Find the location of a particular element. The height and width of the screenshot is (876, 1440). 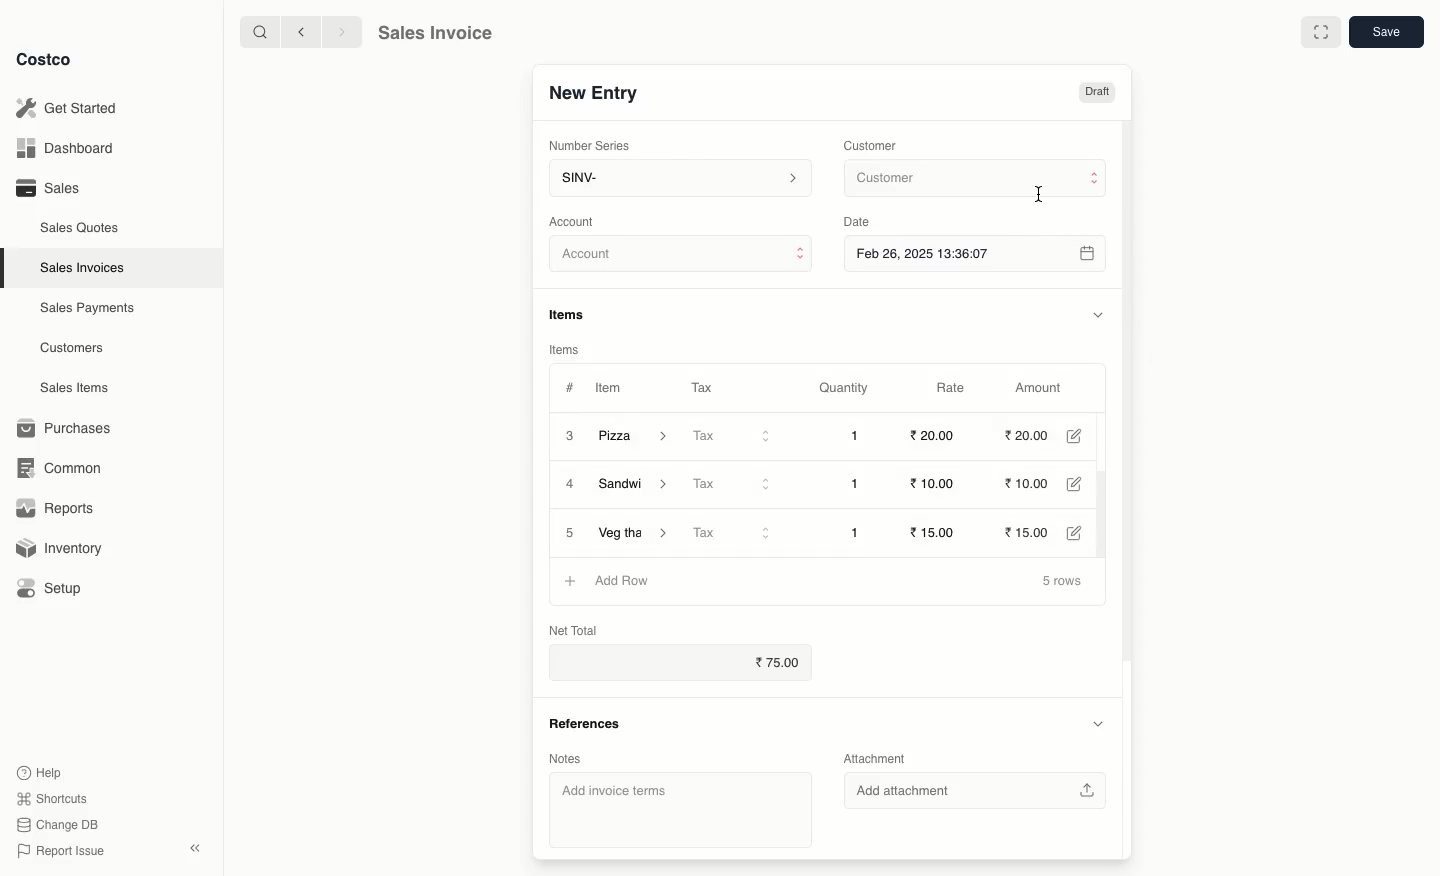

Purchases is located at coordinates (69, 428).